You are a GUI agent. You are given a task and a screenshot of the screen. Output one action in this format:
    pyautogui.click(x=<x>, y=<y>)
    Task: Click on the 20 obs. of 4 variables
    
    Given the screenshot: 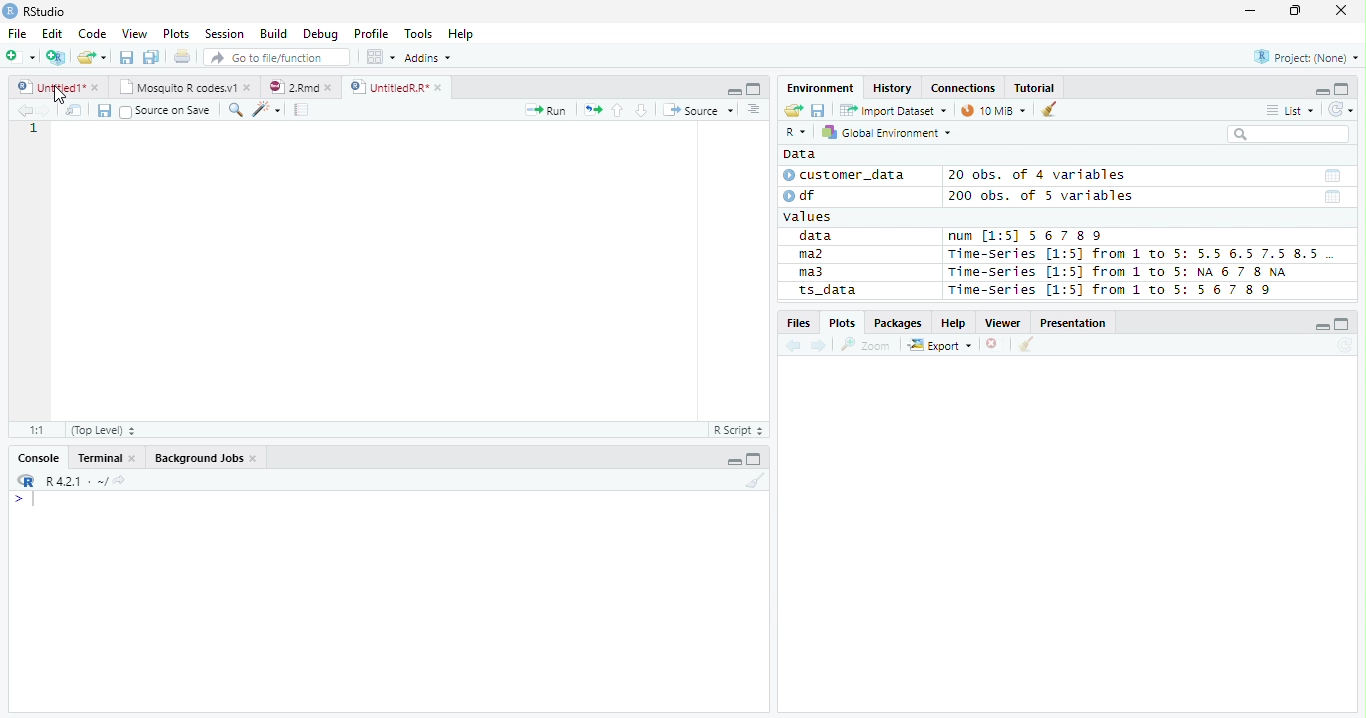 What is the action you would take?
    pyautogui.click(x=1038, y=177)
    